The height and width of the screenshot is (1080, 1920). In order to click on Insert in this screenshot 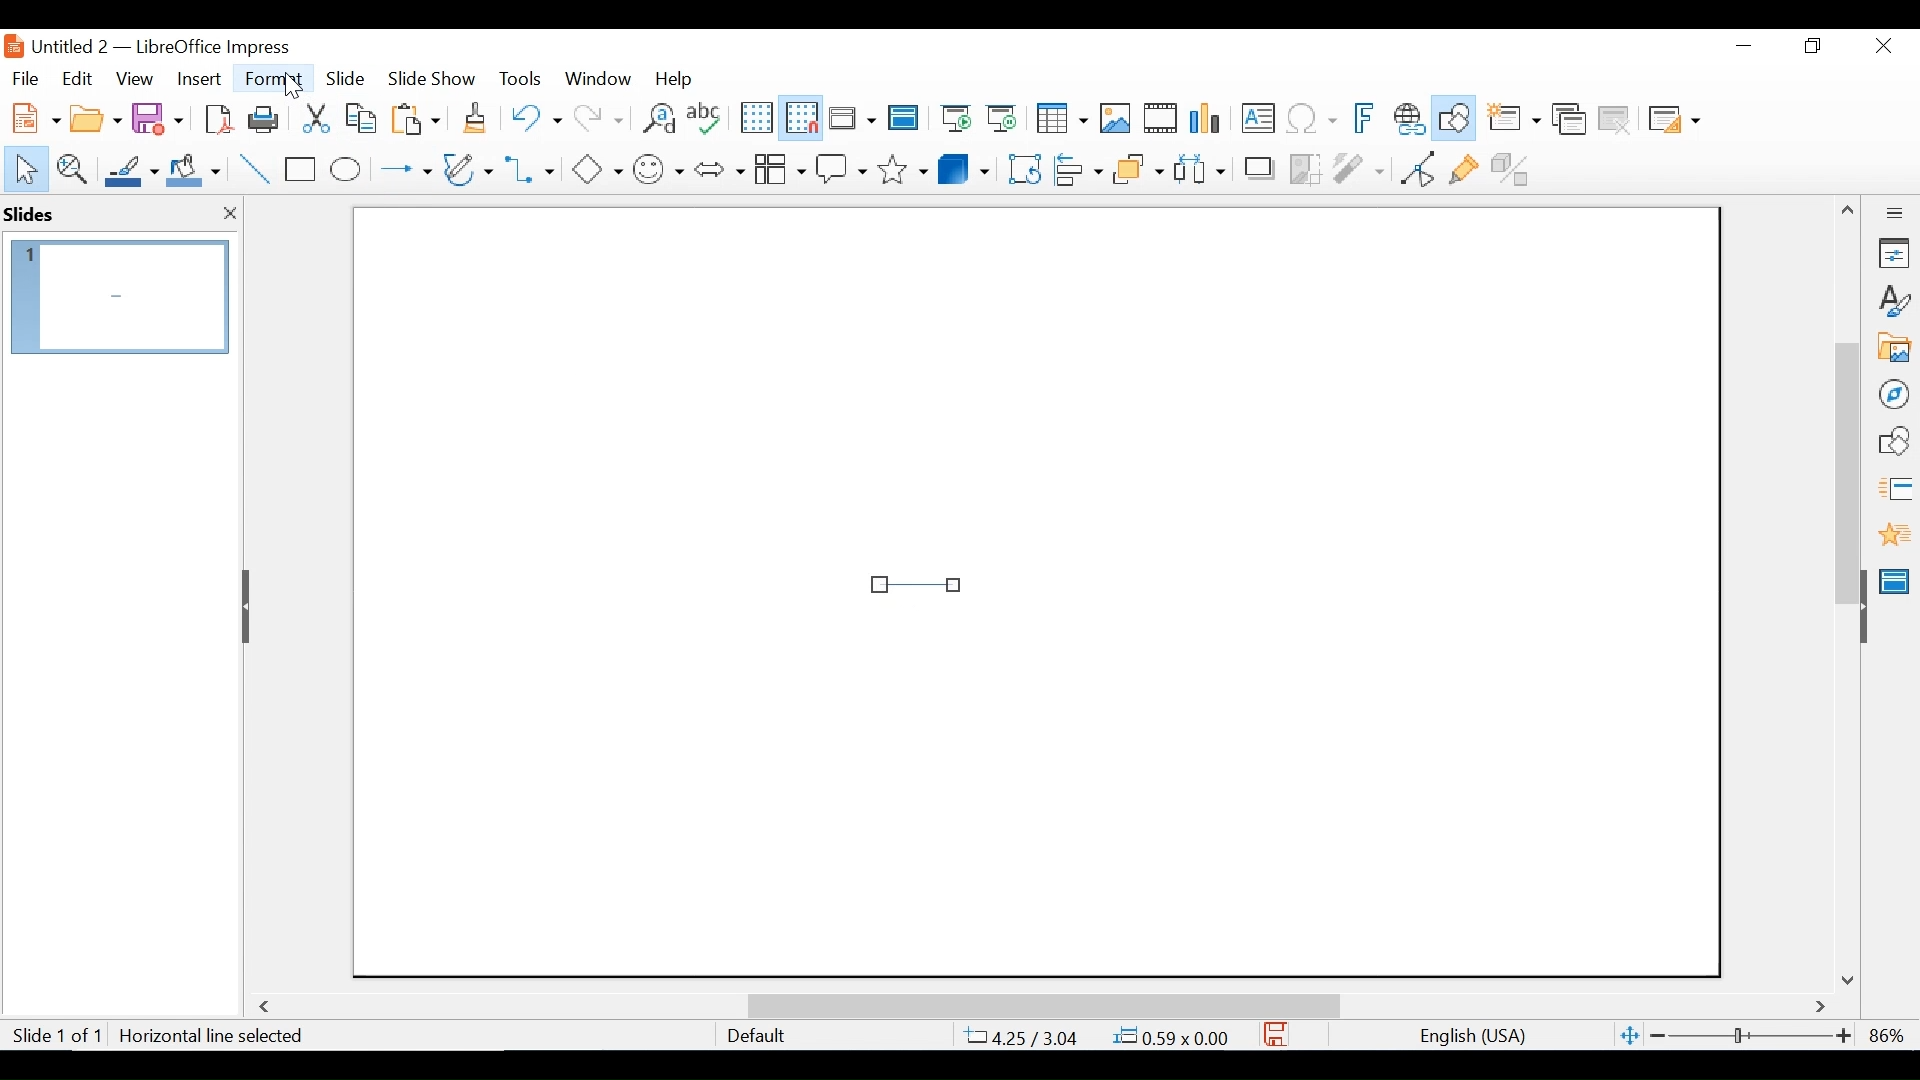, I will do `click(197, 79)`.